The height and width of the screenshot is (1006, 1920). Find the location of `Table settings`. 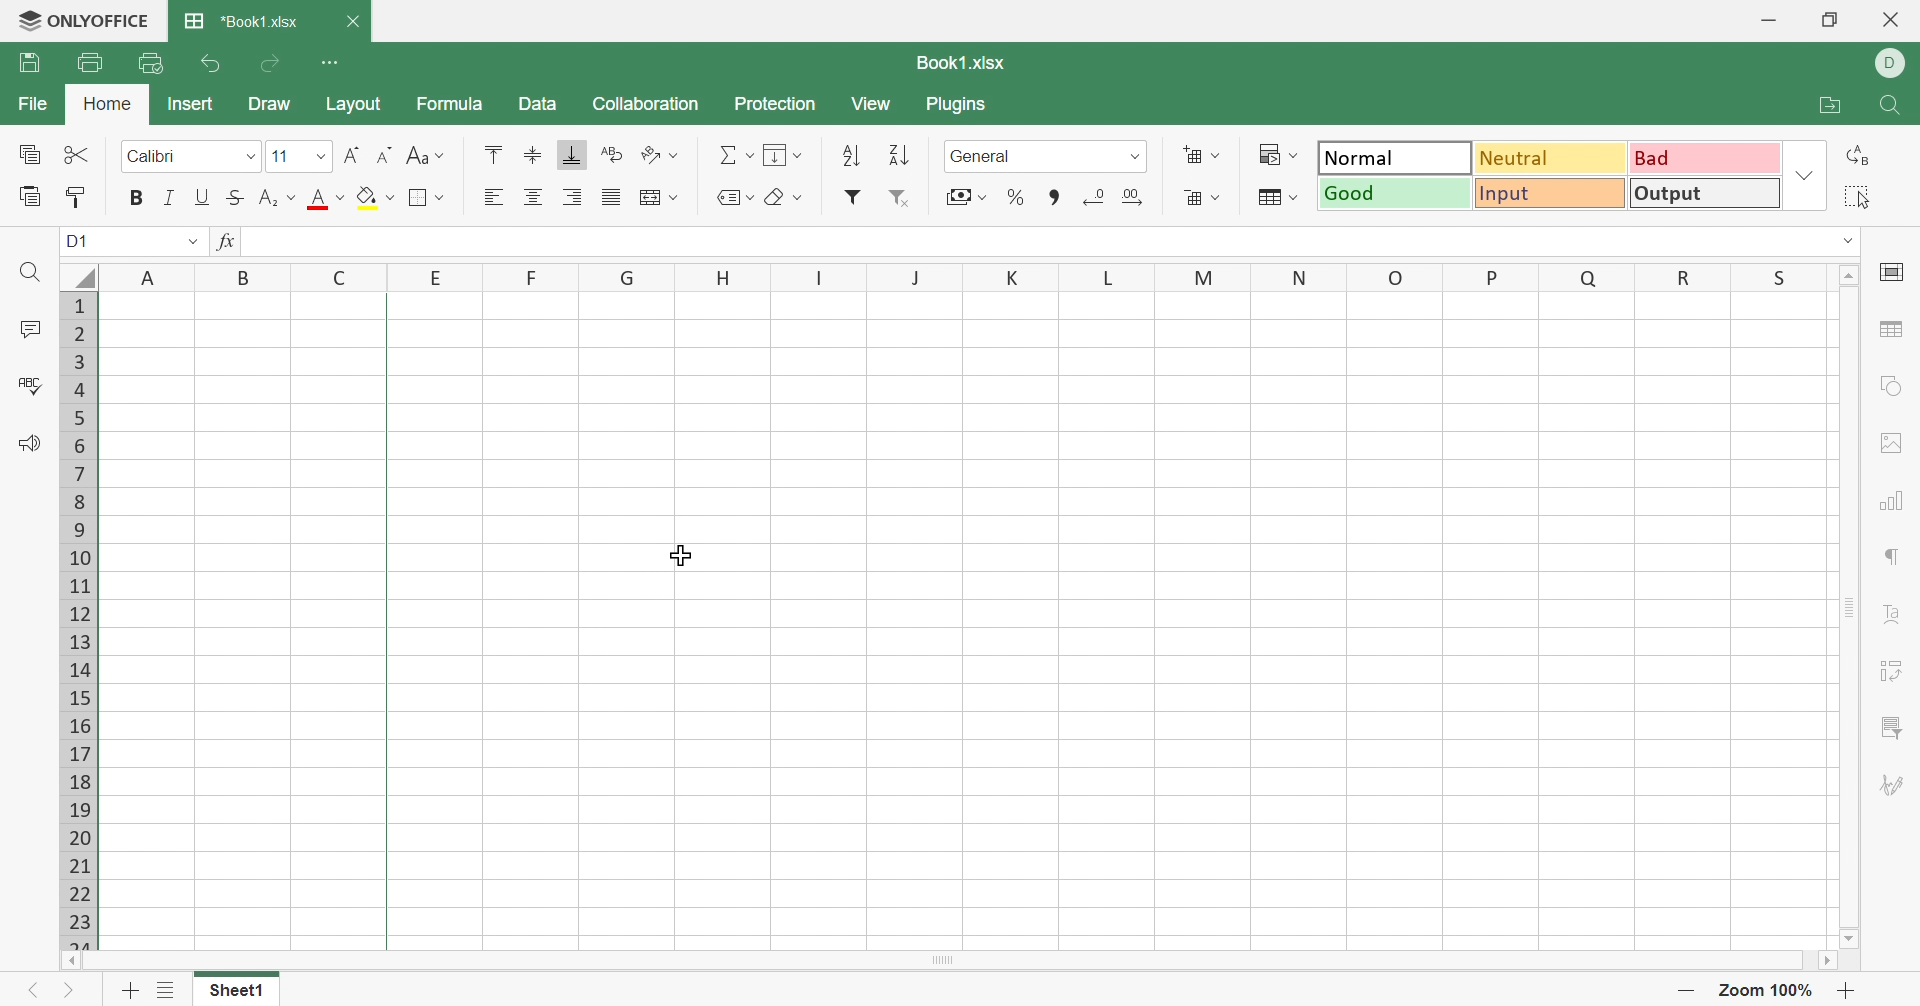

Table settings is located at coordinates (1895, 328).